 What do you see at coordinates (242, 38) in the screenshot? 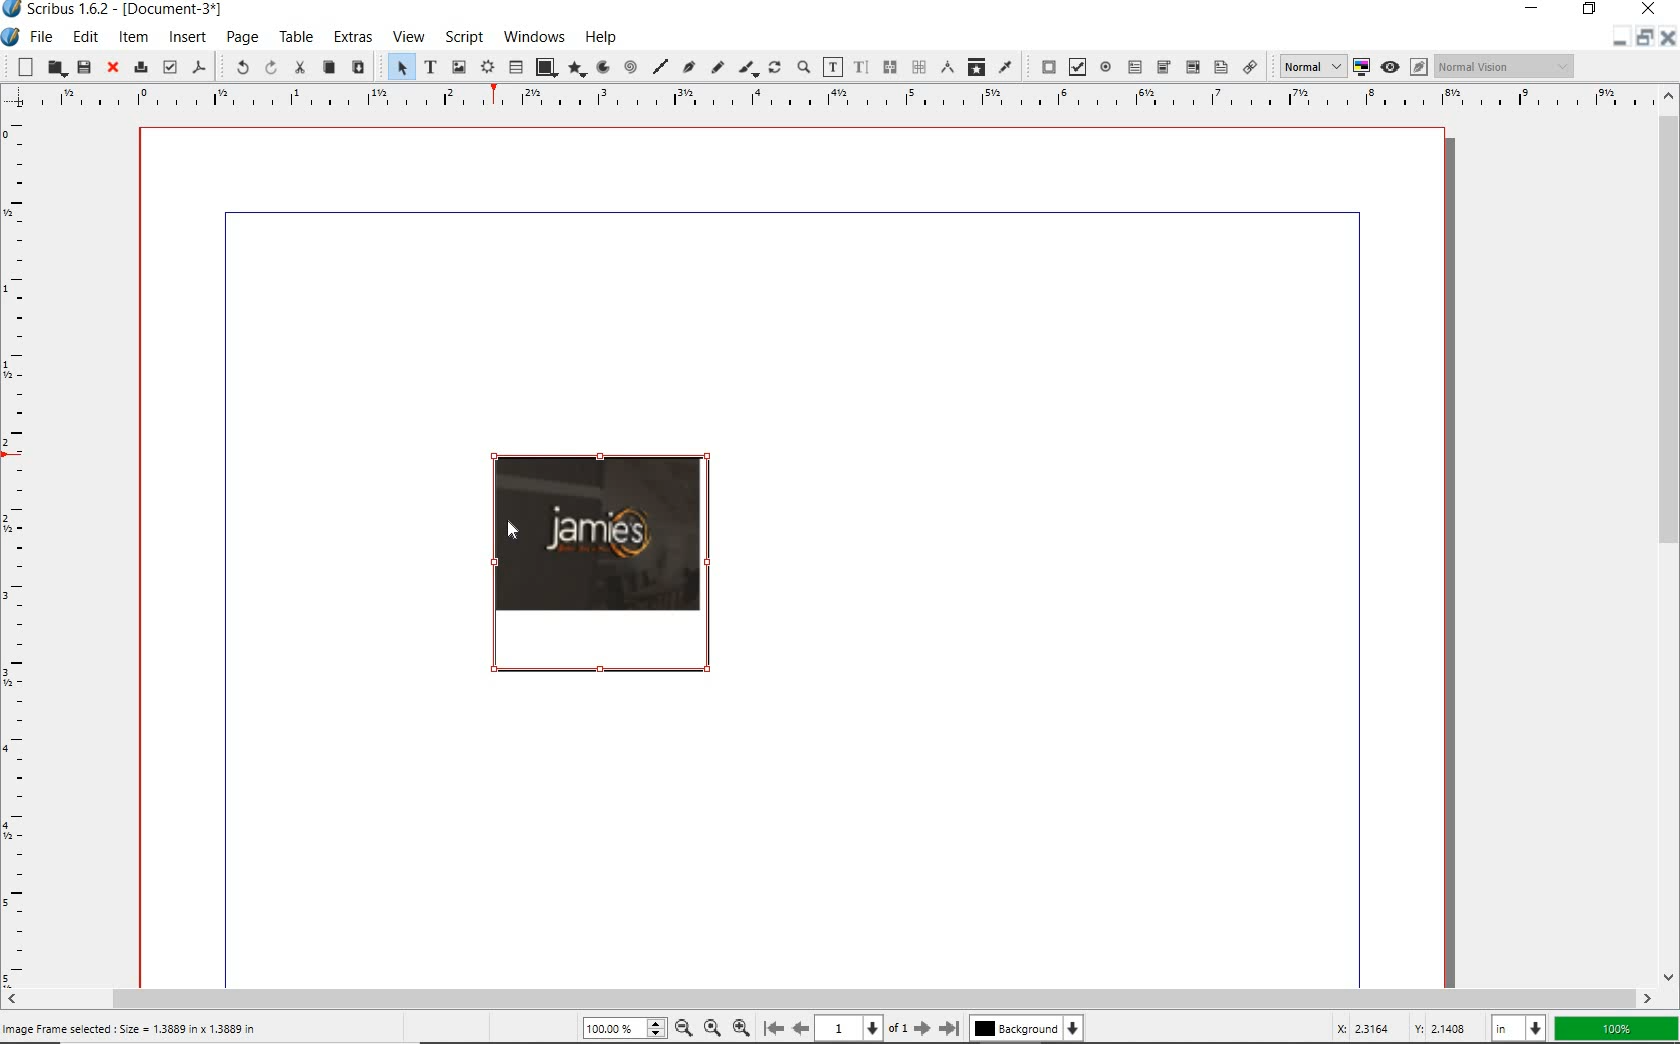
I see `PAGE` at bounding box center [242, 38].